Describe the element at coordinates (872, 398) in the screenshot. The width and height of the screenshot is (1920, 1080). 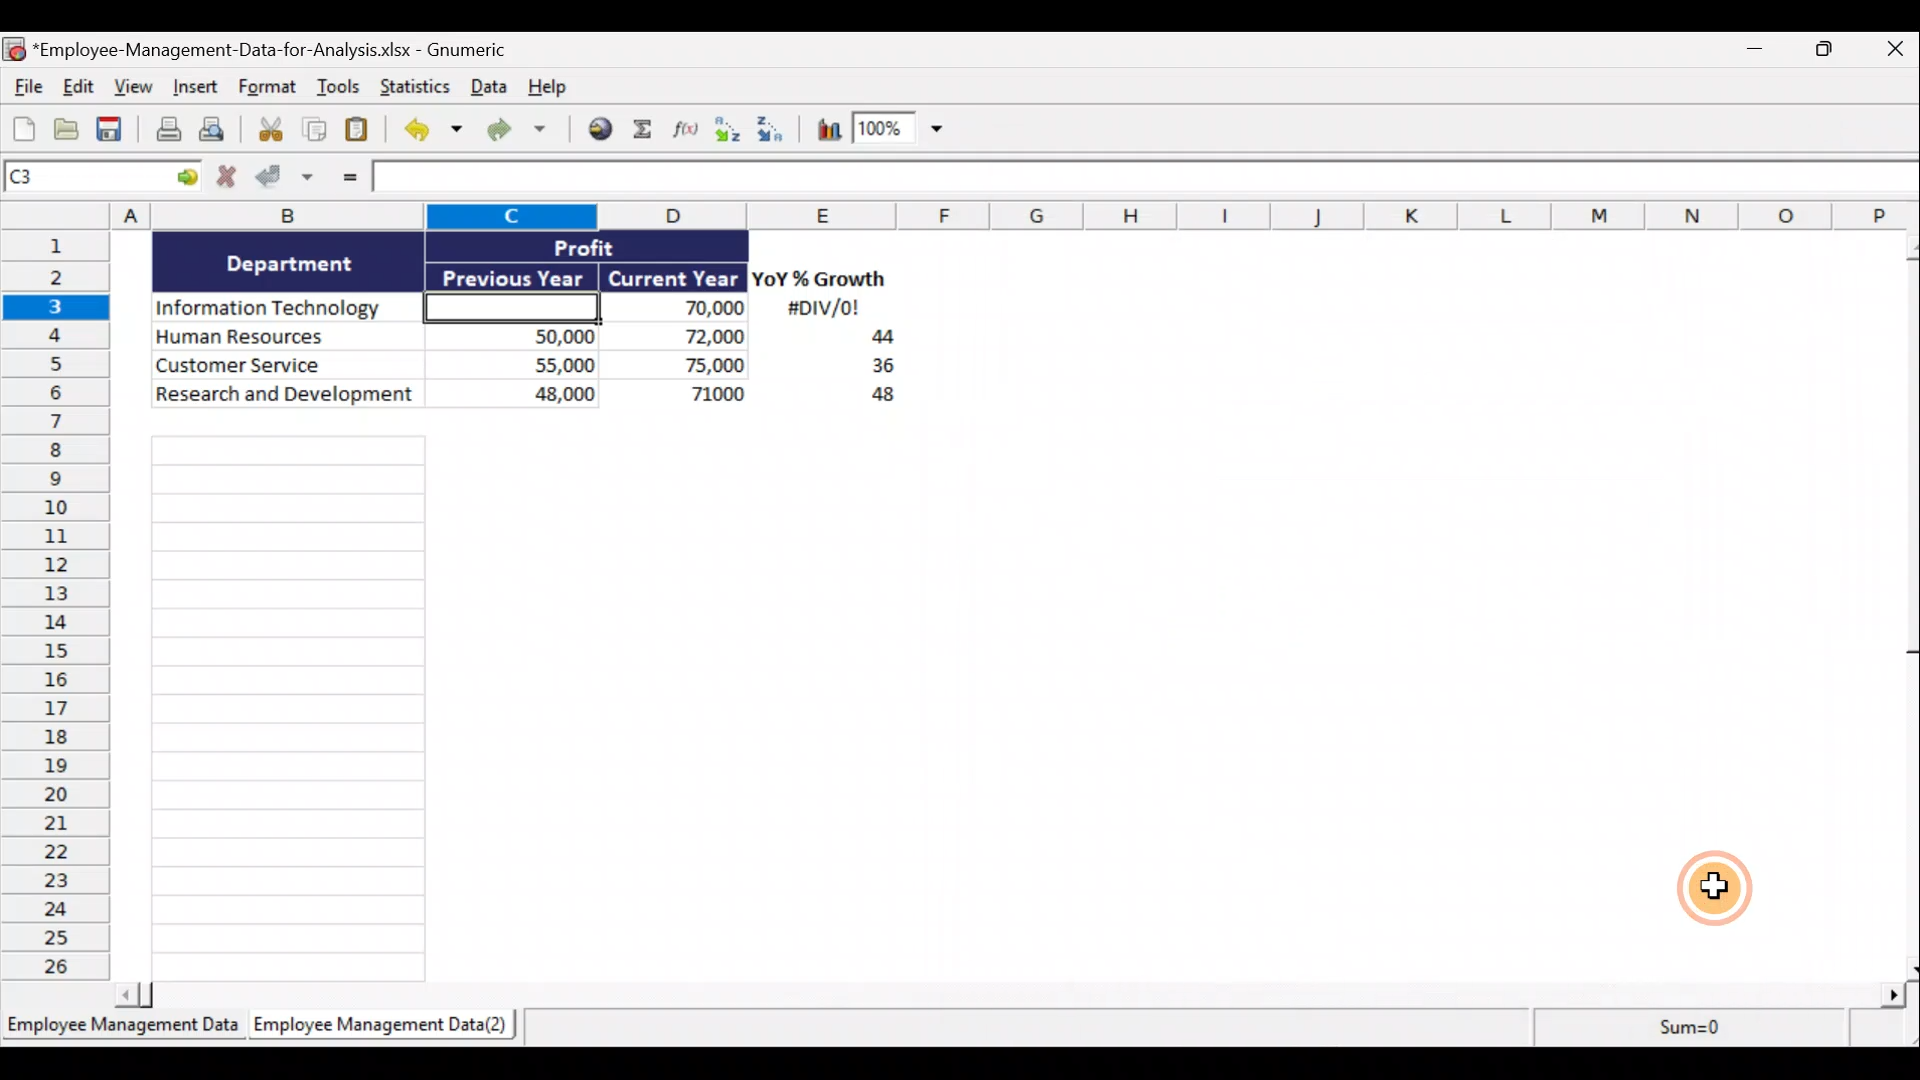
I see `48` at that location.